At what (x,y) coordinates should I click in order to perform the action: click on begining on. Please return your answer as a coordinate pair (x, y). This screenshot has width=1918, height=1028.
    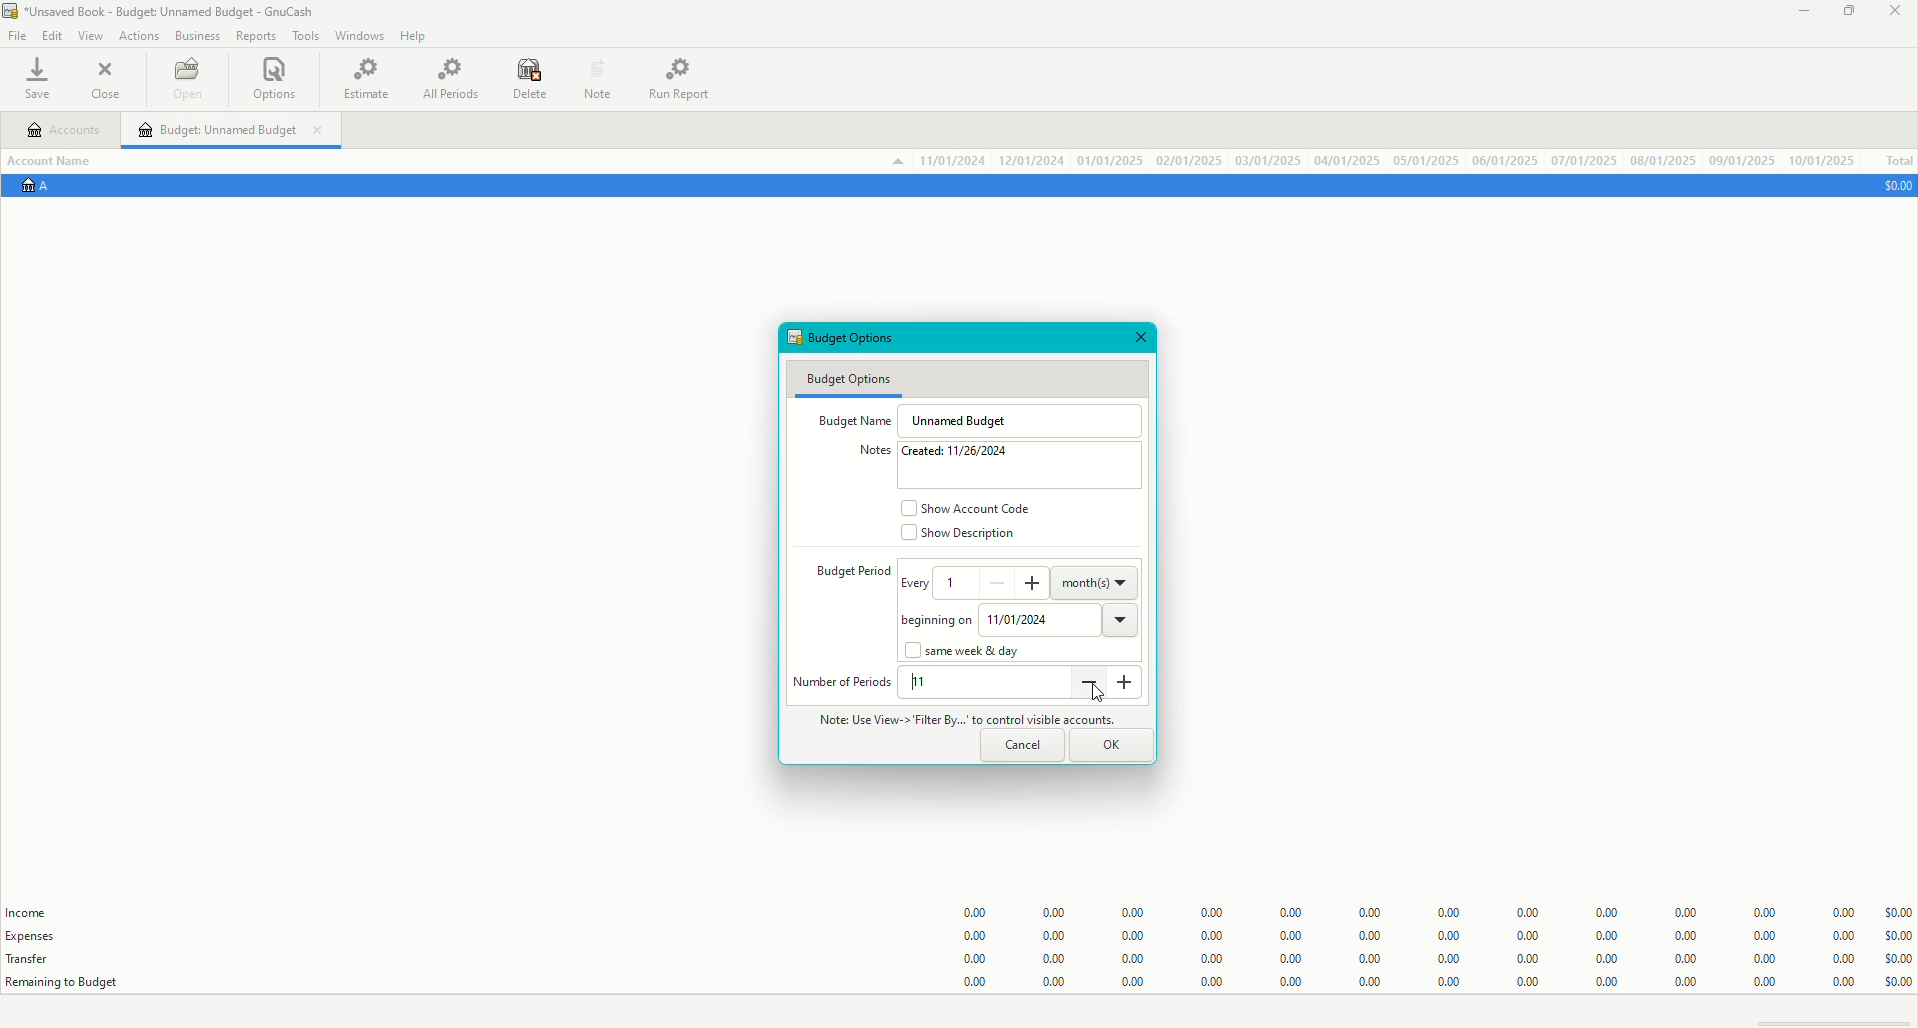
    Looking at the image, I should click on (931, 622).